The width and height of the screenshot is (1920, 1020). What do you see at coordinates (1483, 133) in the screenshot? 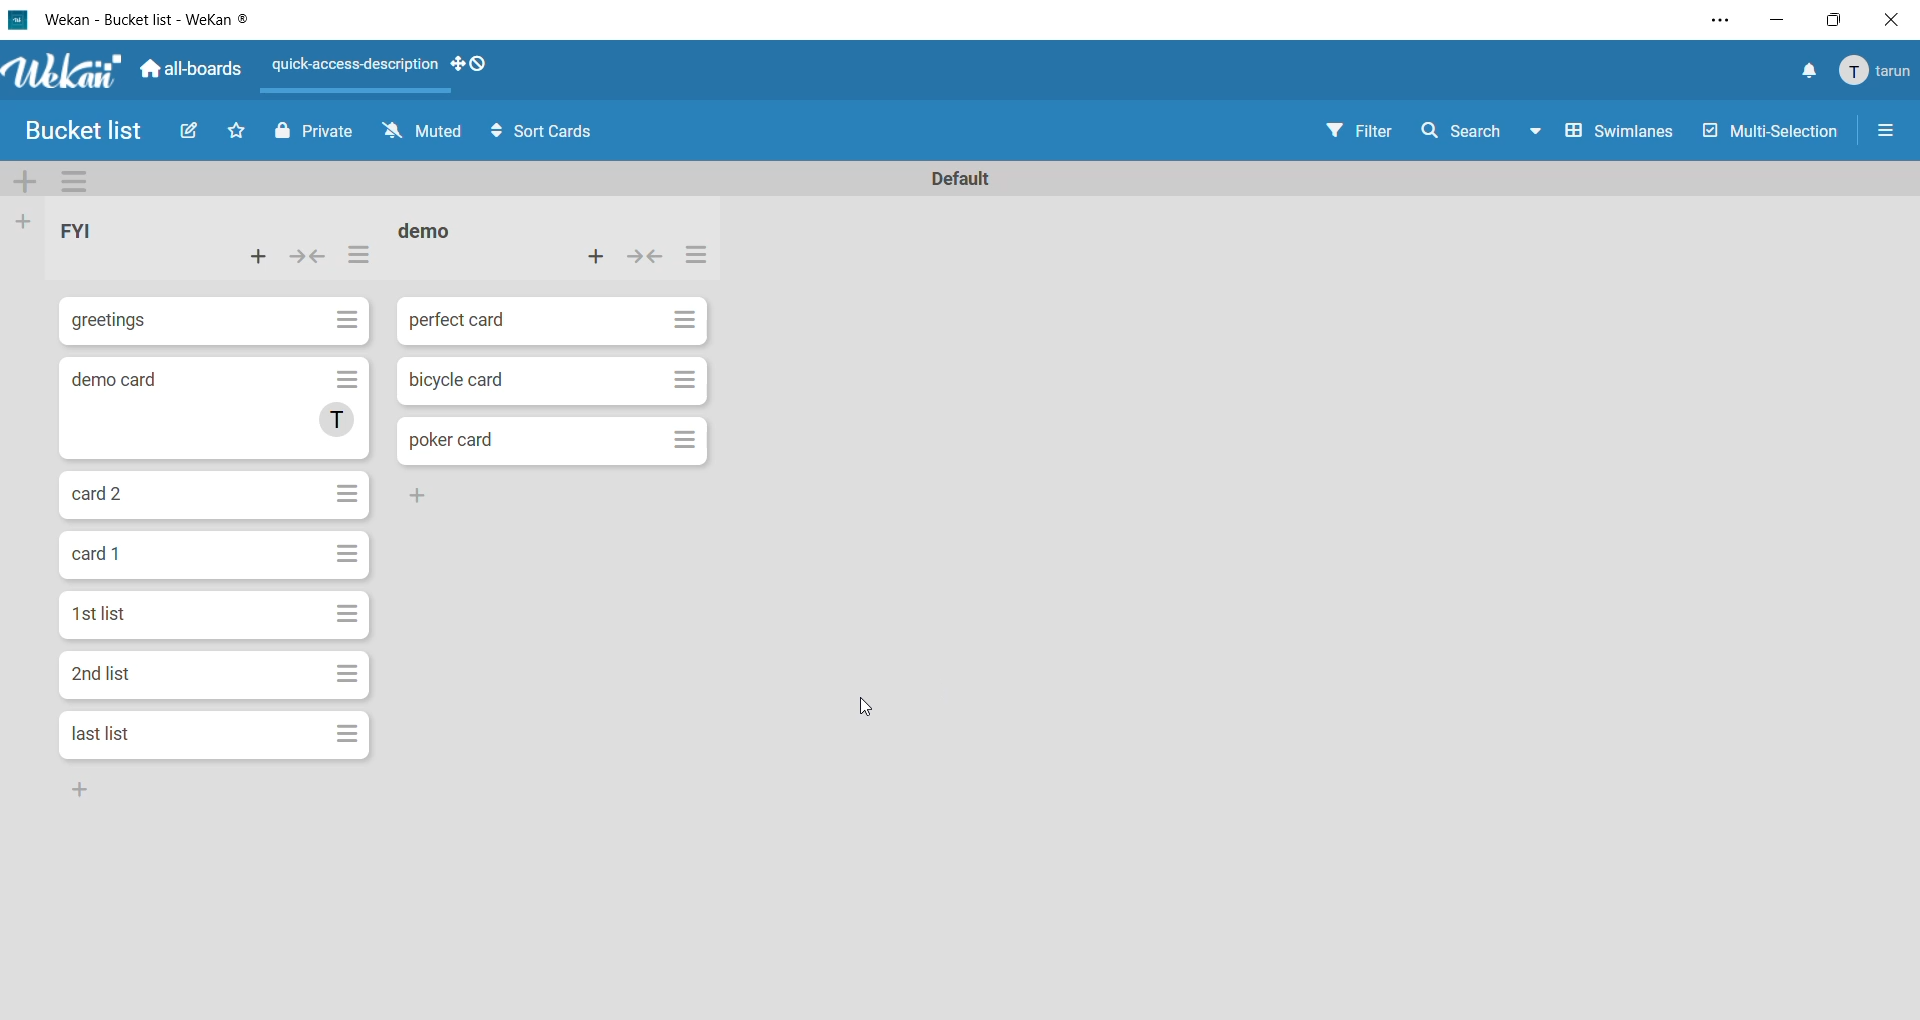
I see `search` at bounding box center [1483, 133].